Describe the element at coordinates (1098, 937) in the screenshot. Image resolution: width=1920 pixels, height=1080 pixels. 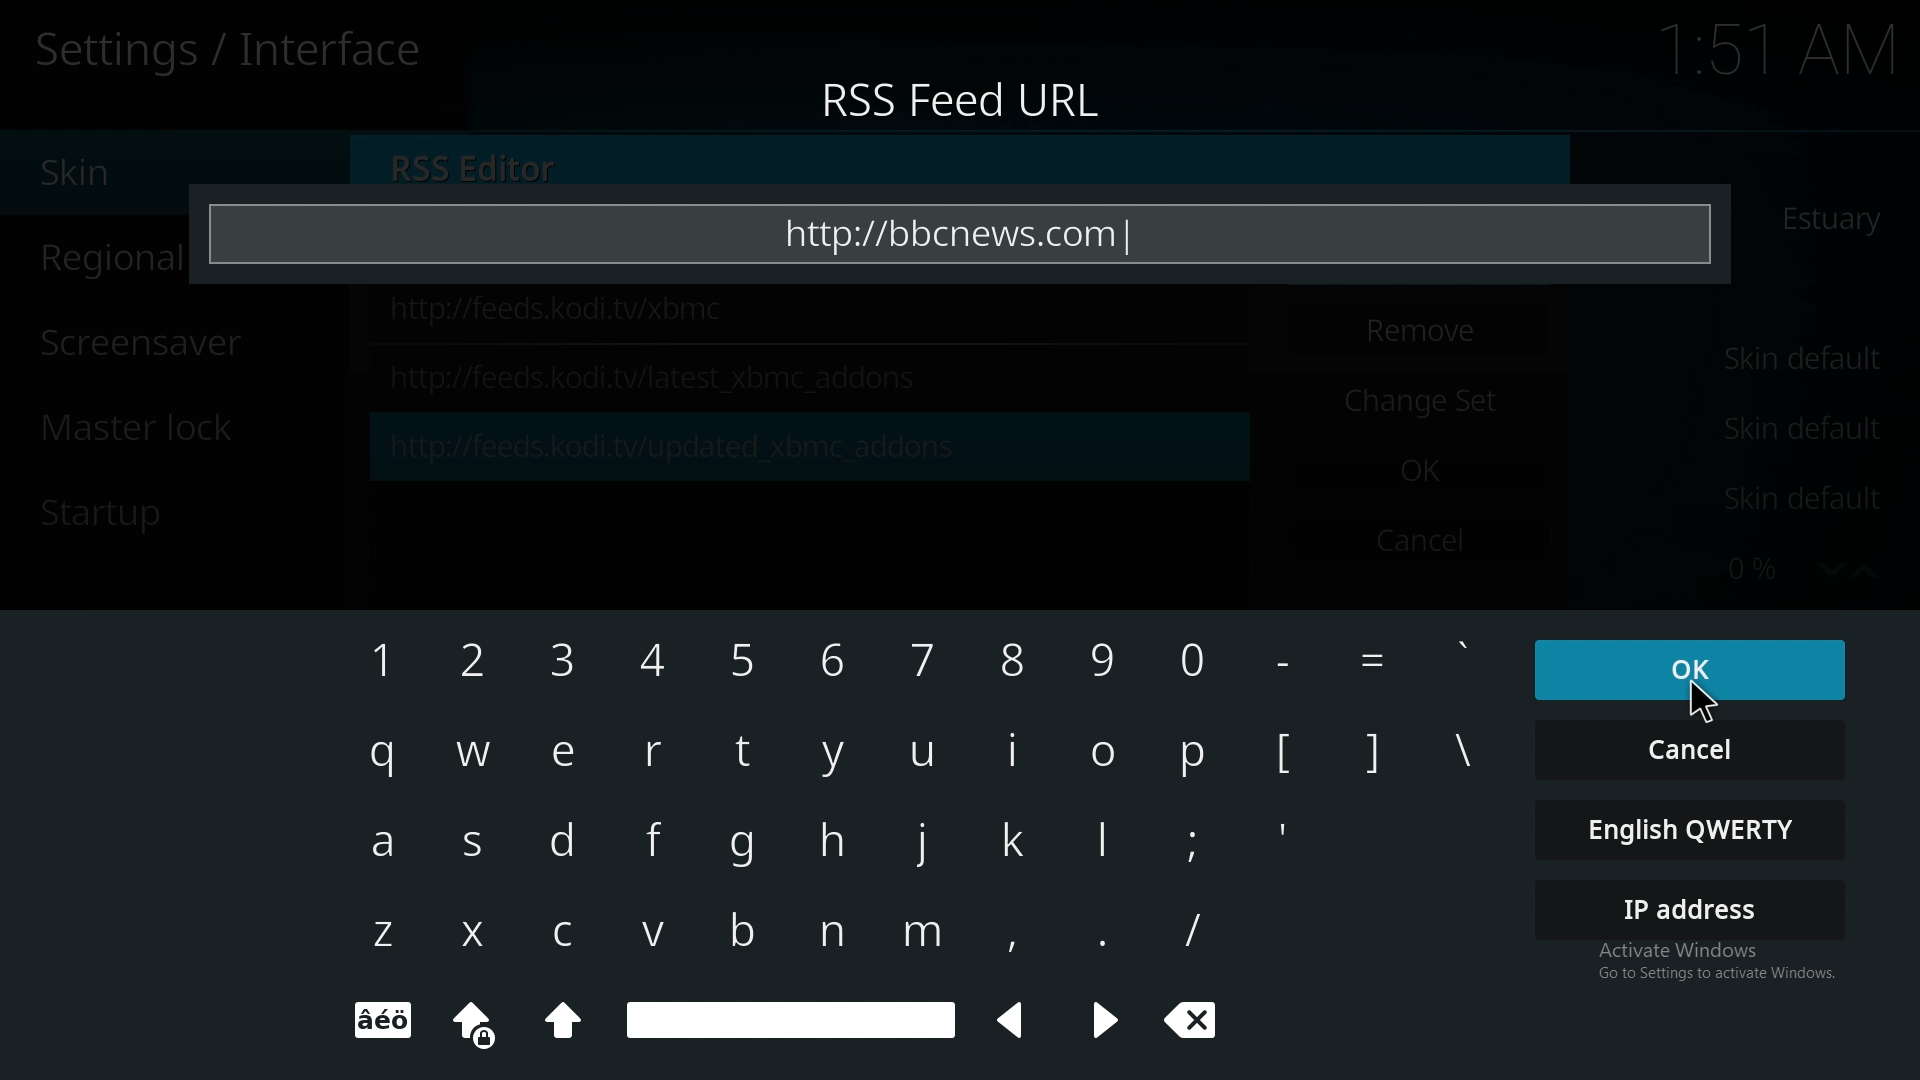
I see `keyboard Input` at that location.